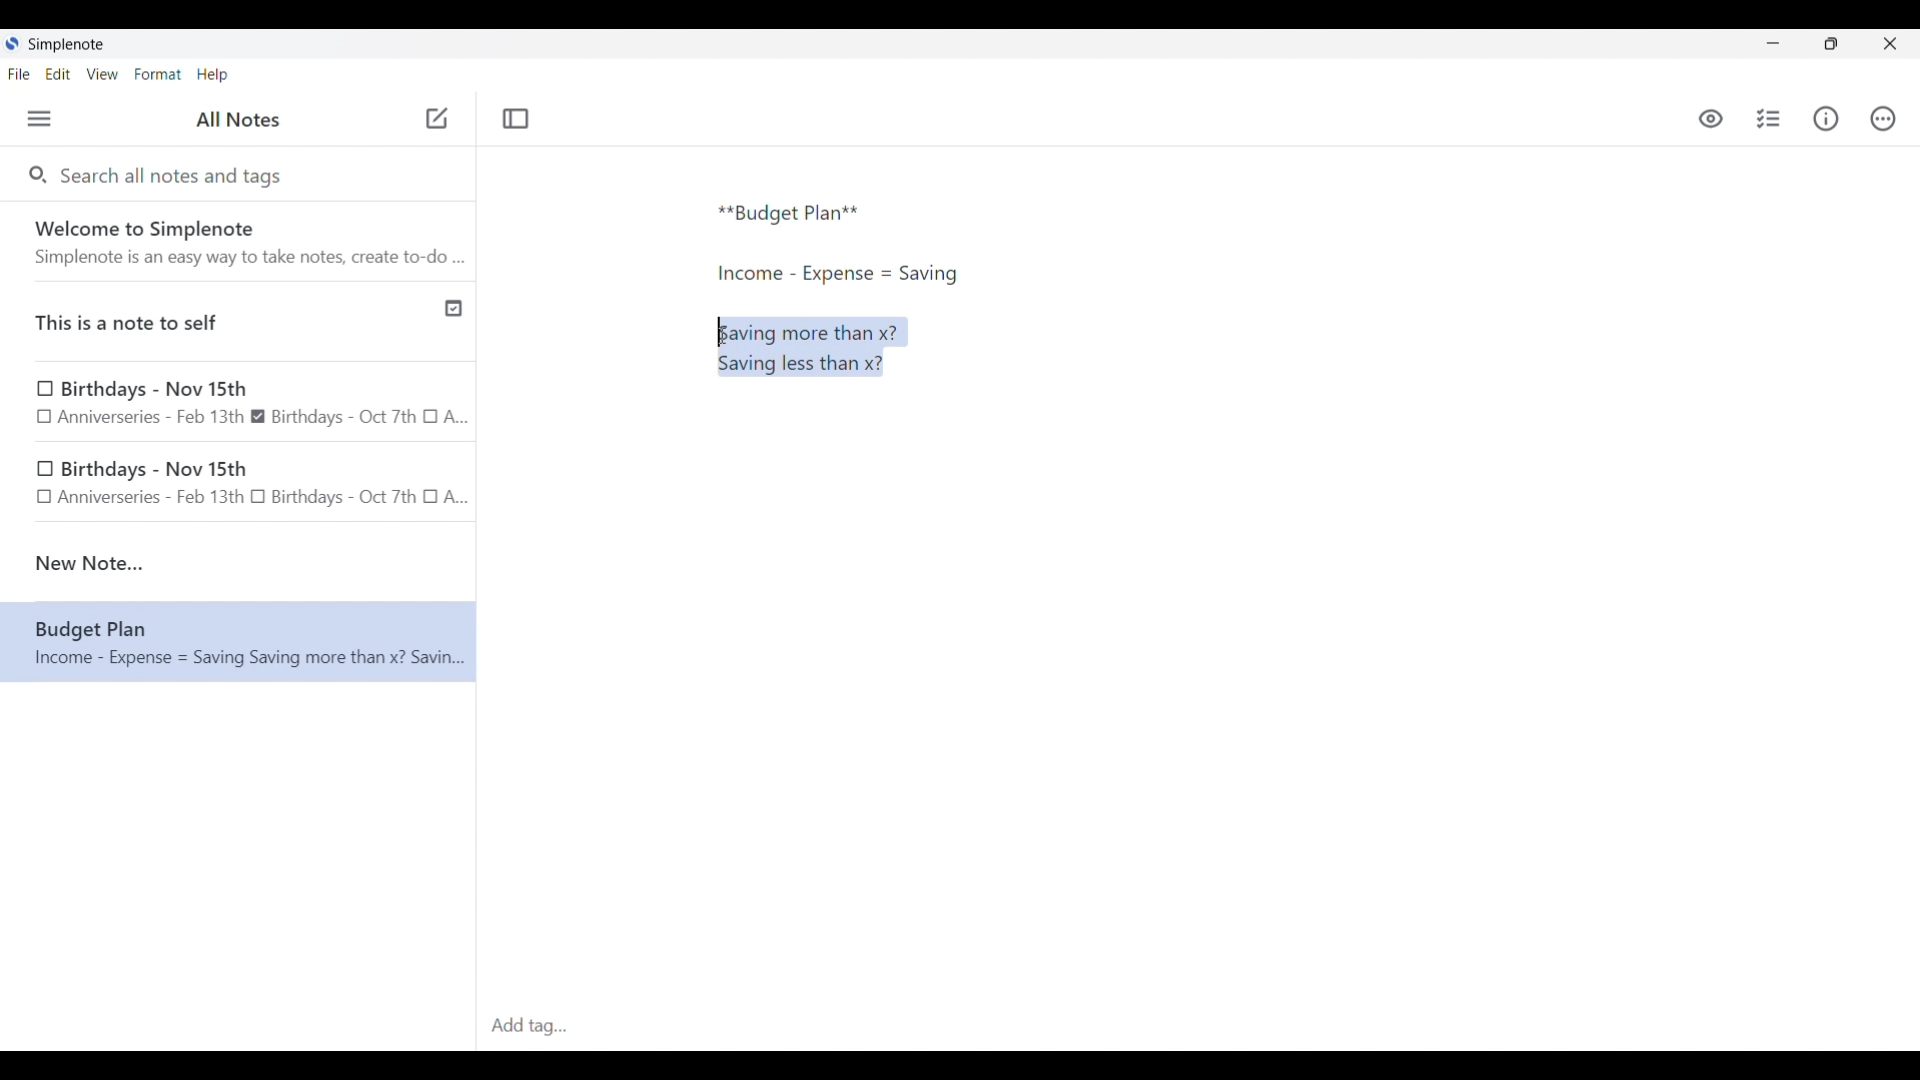 This screenshot has height=1080, width=1920. What do you see at coordinates (1773, 43) in the screenshot?
I see `Minimize` at bounding box center [1773, 43].